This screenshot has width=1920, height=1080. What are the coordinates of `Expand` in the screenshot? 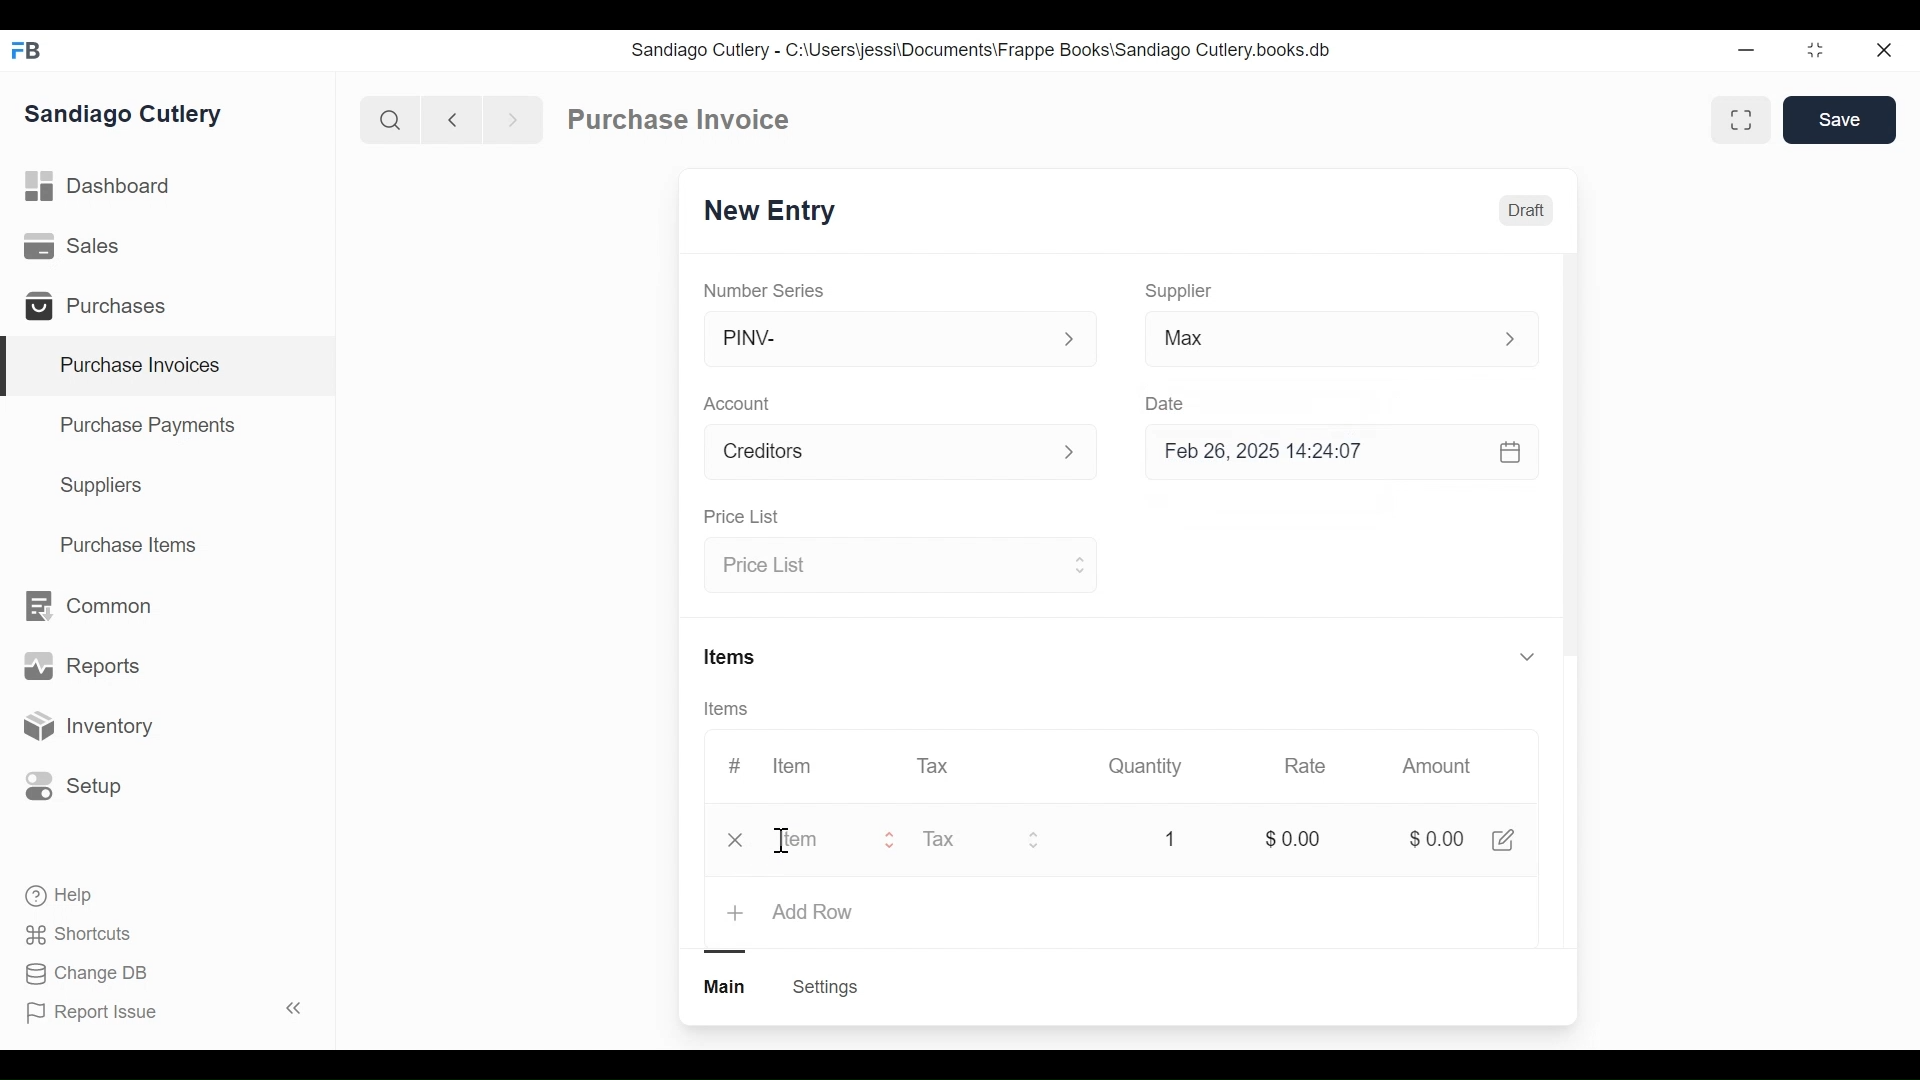 It's located at (1078, 563).